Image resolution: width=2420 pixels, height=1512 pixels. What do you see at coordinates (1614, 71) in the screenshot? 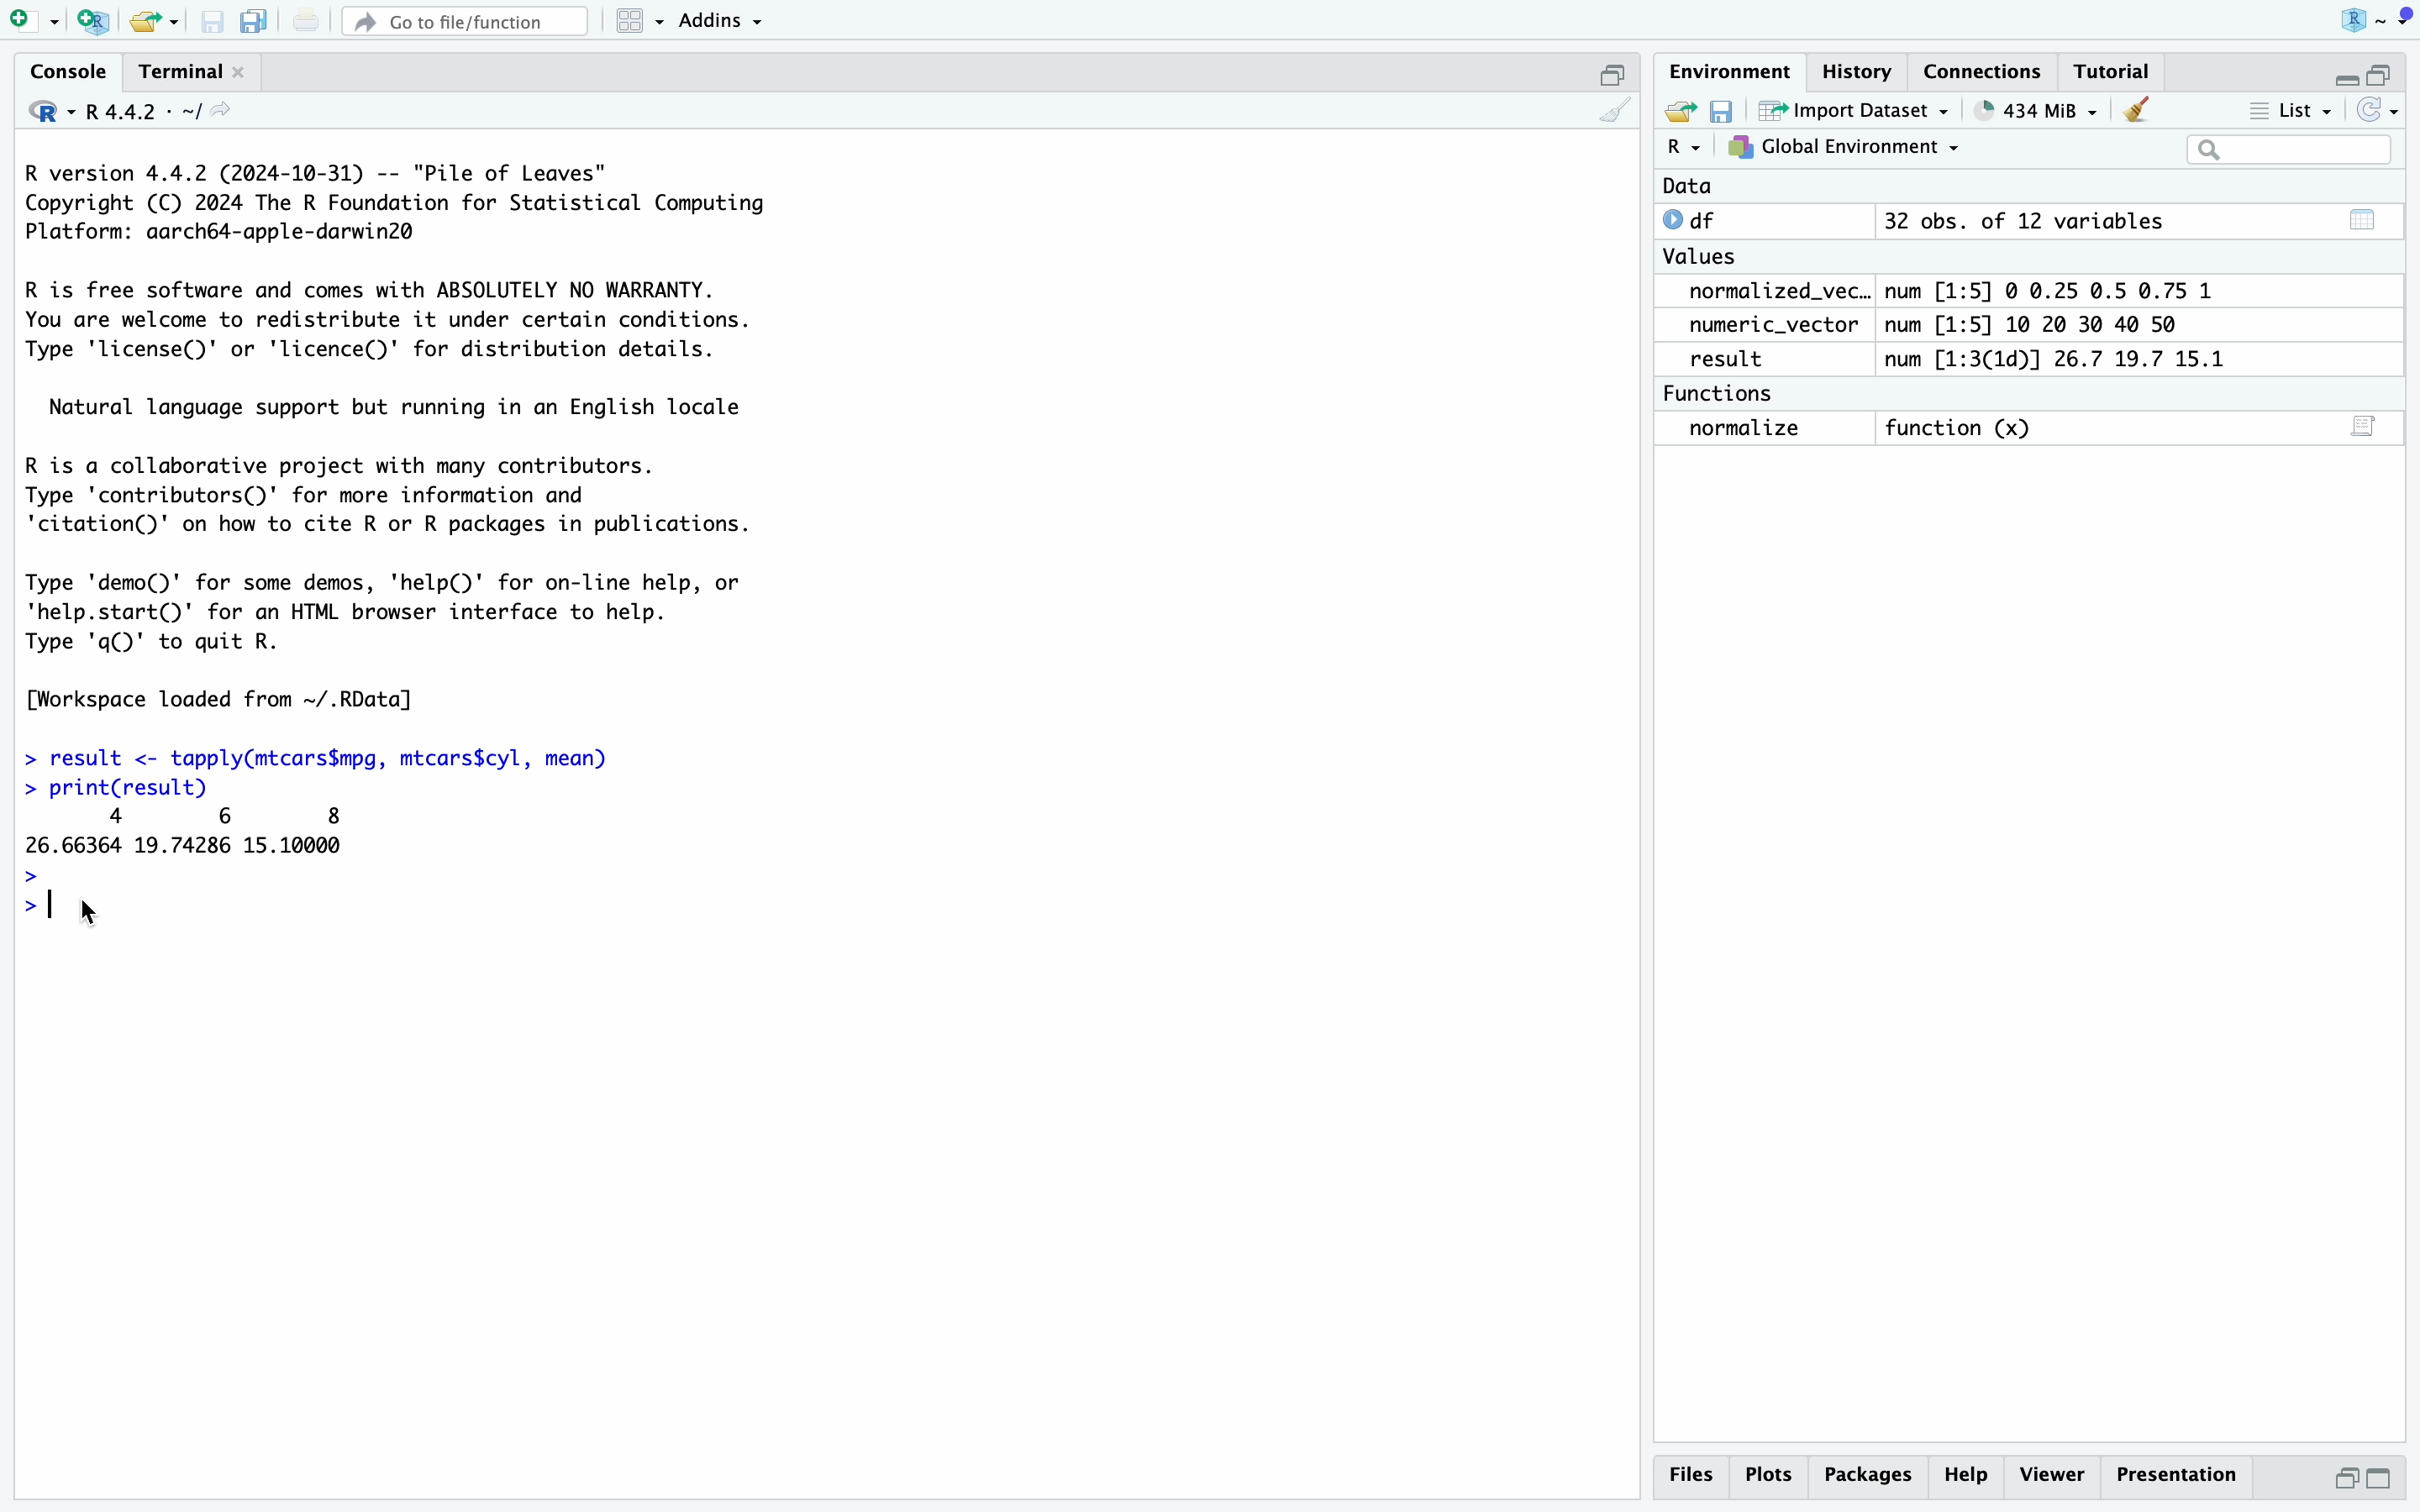
I see `Half hide` at bounding box center [1614, 71].